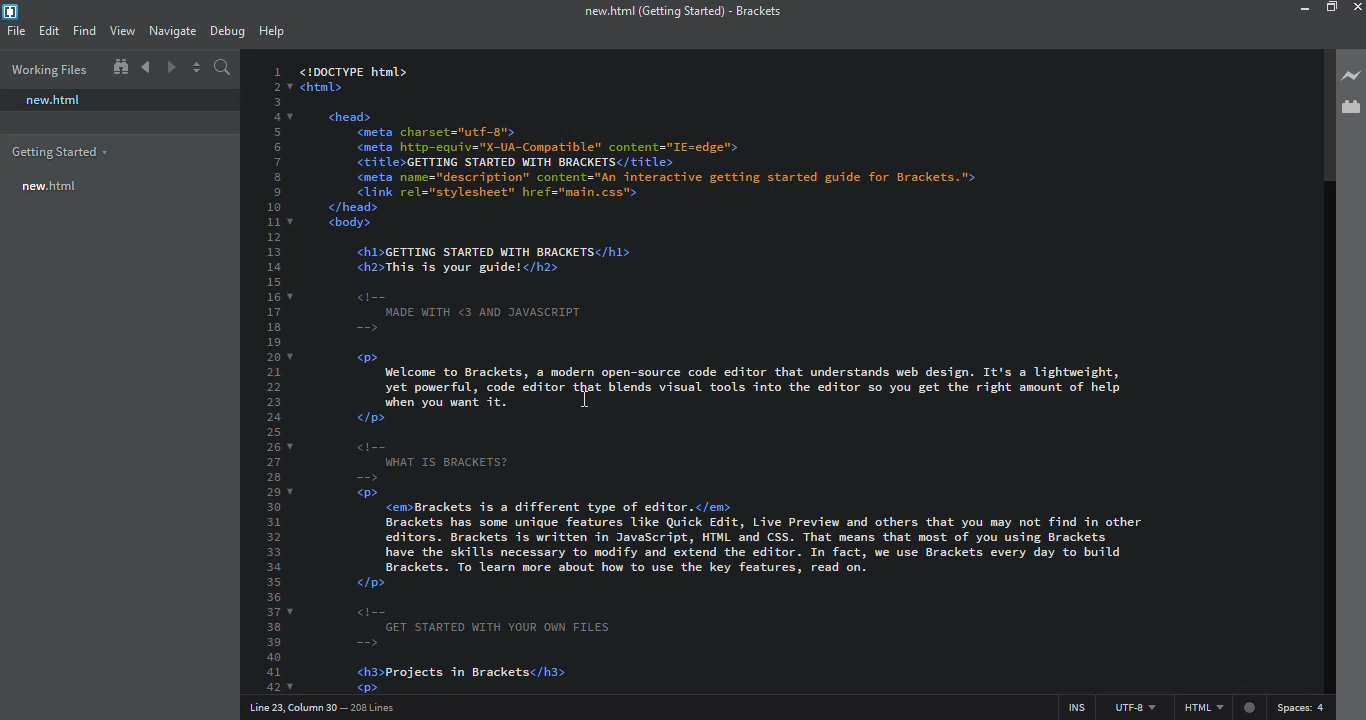  What do you see at coordinates (197, 67) in the screenshot?
I see `split editor` at bounding box center [197, 67].